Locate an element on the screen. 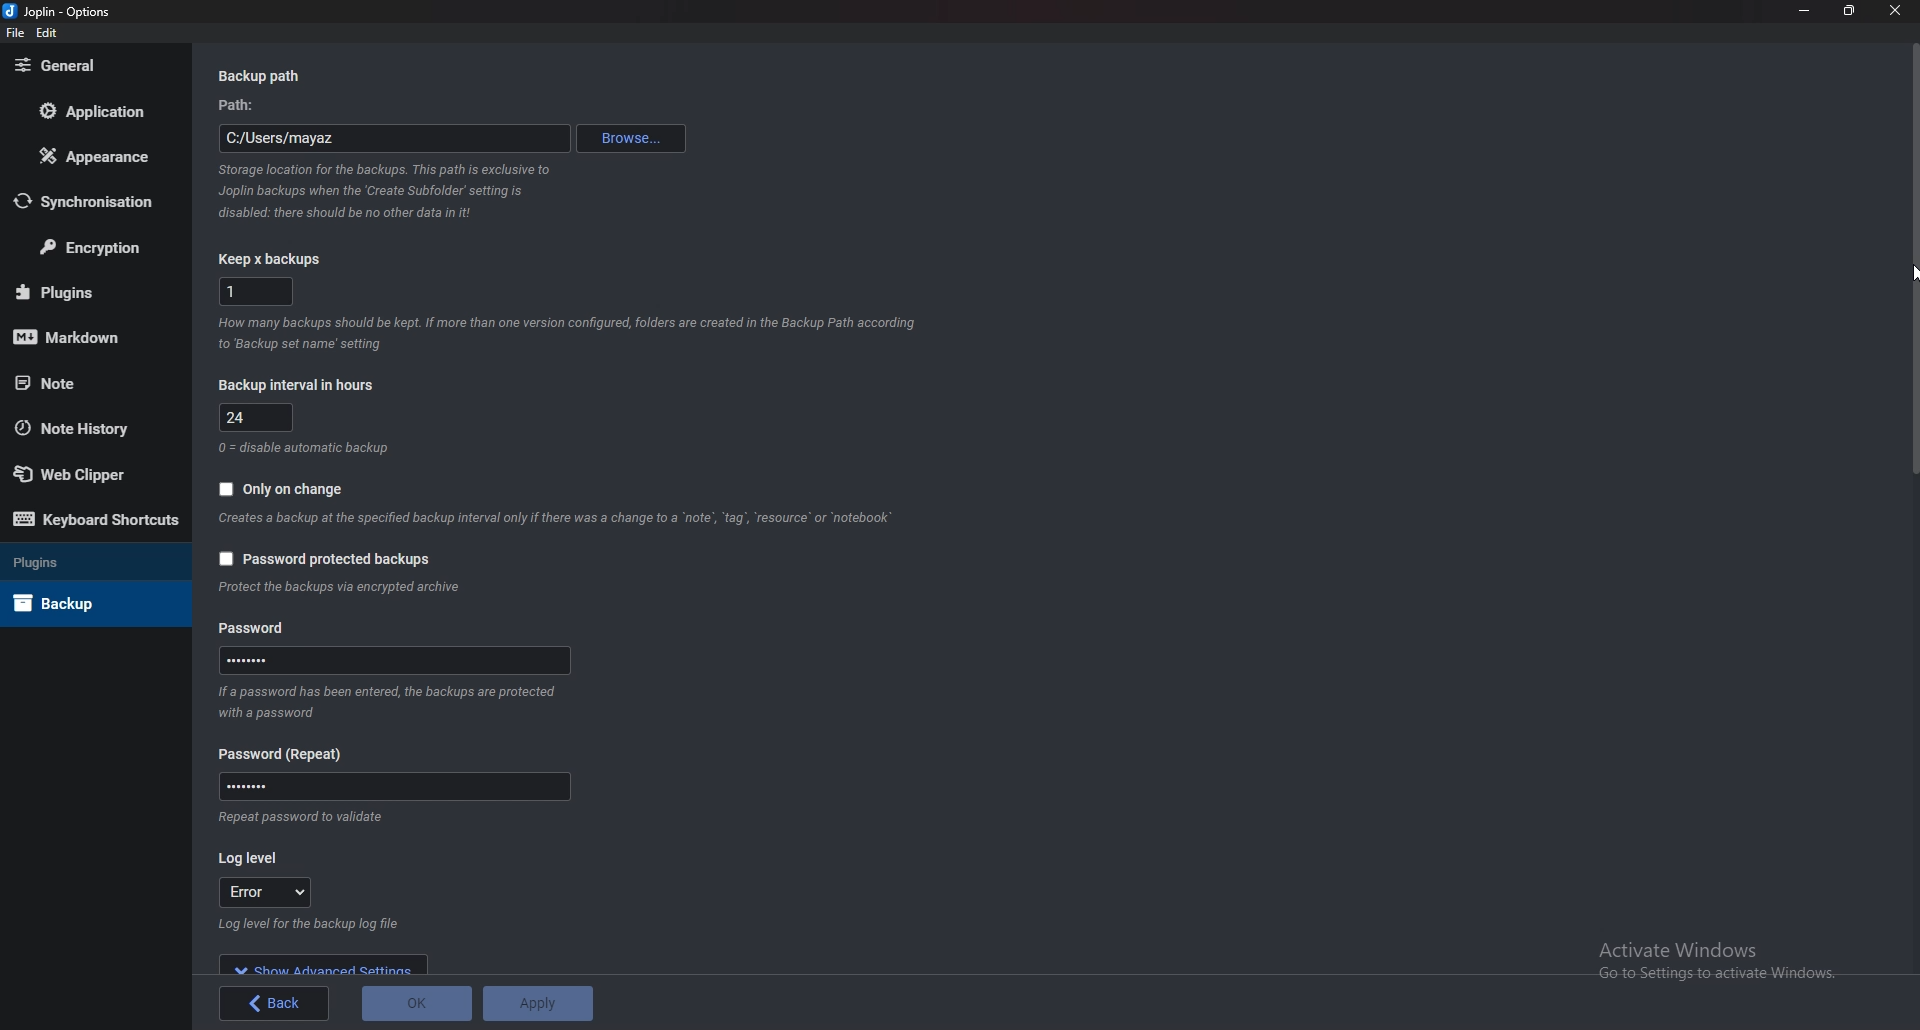  error is located at coordinates (263, 894).